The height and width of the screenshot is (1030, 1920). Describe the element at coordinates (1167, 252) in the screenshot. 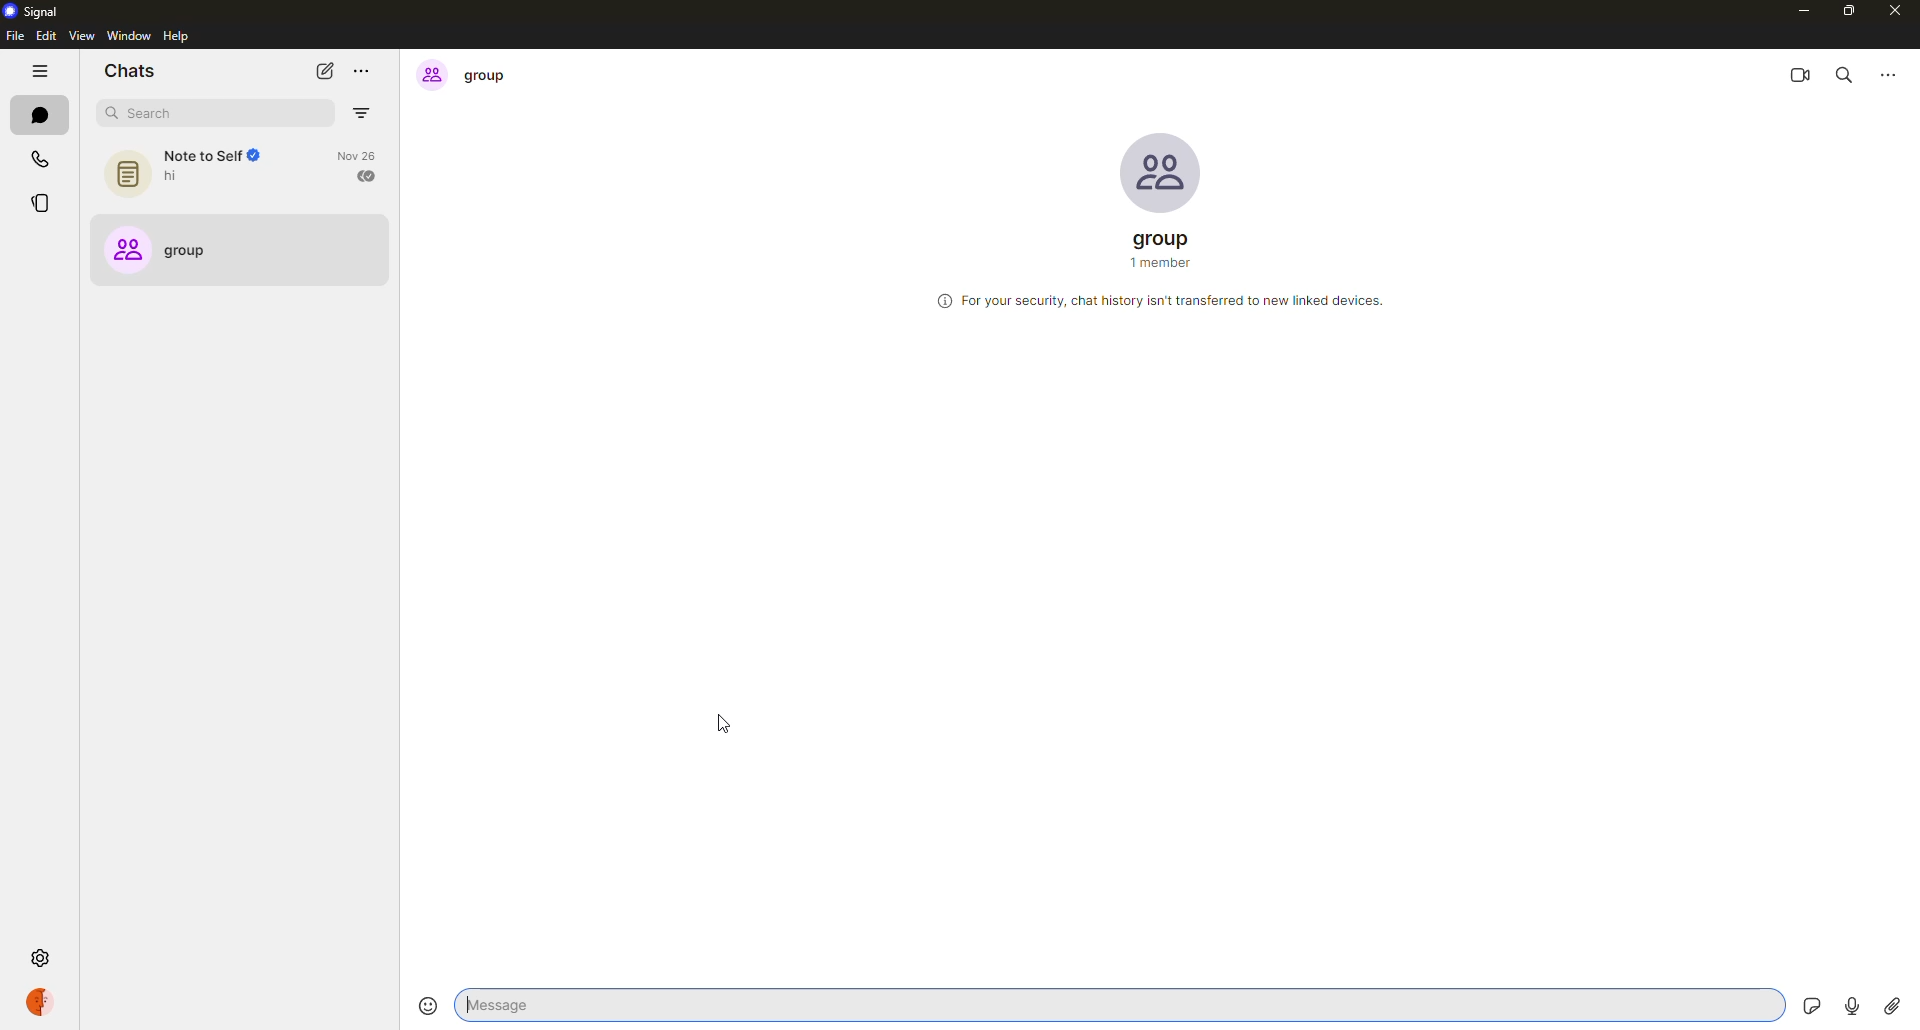

I see `group` at that location.